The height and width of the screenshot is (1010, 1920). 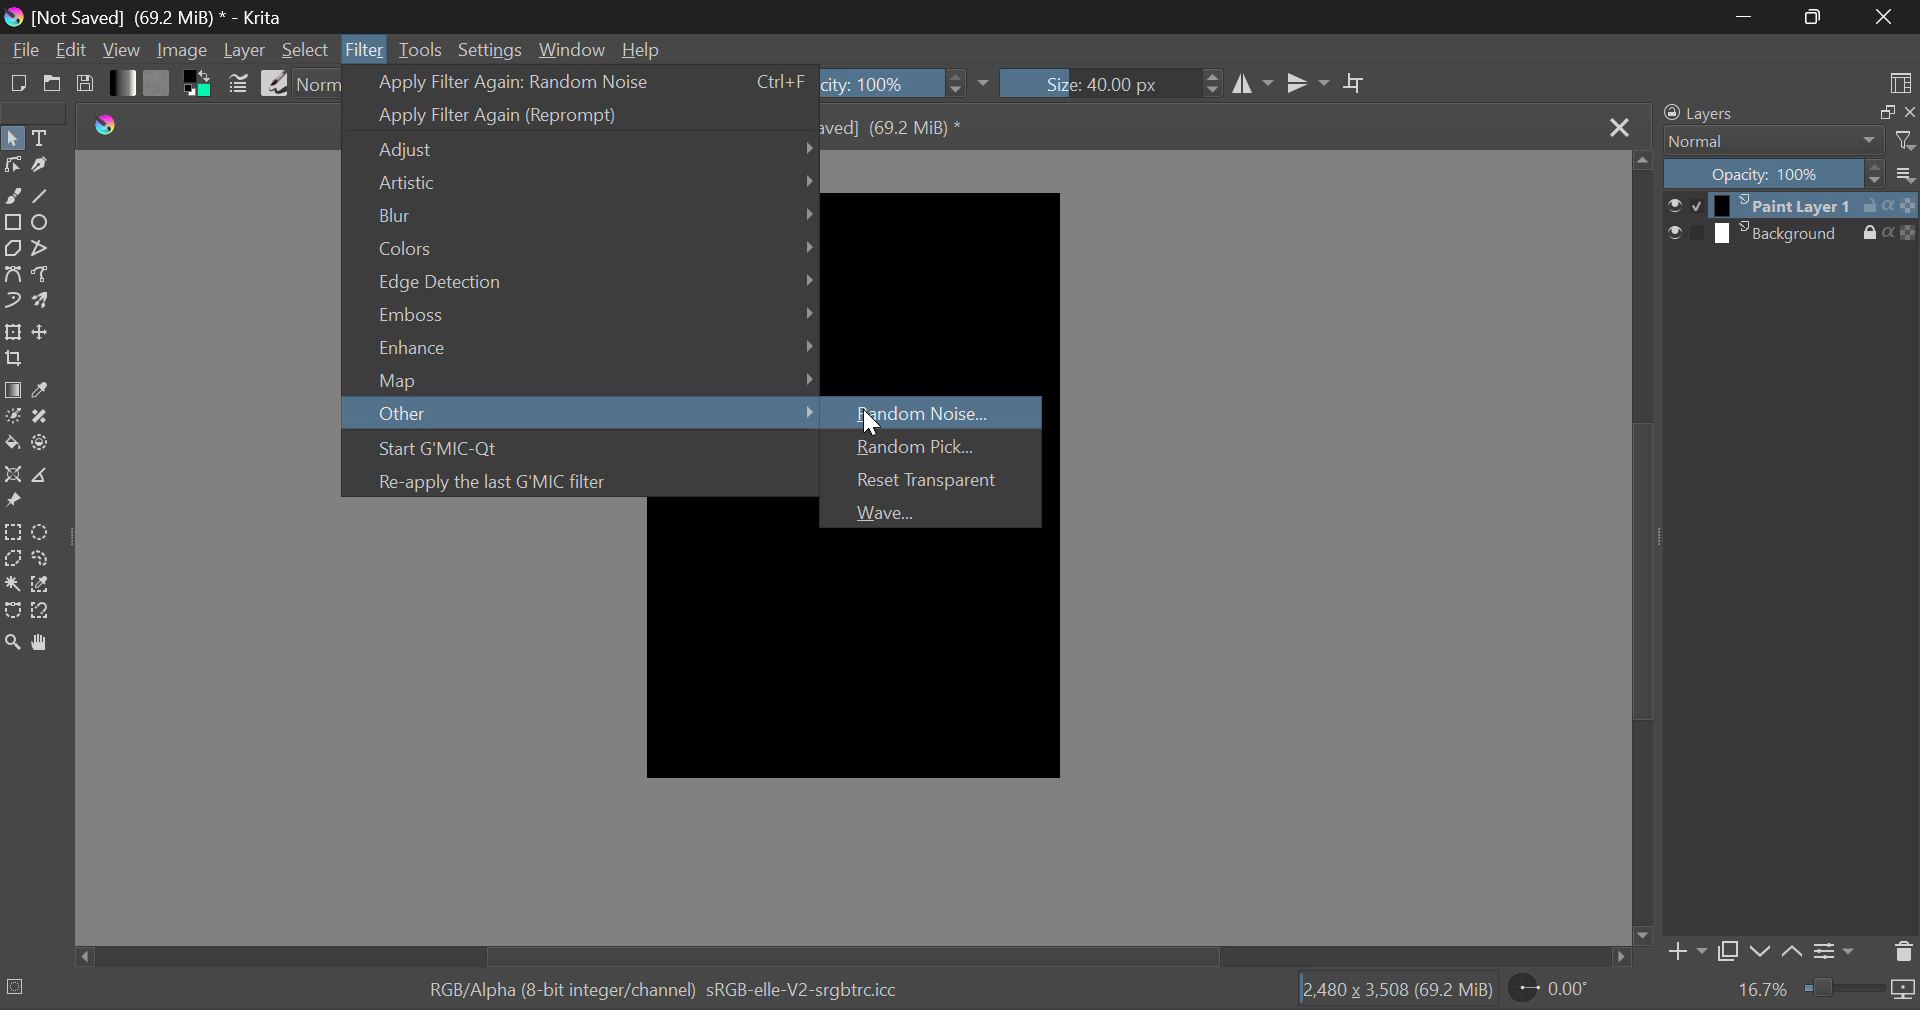 What do you see at coordinates (43, 335) in the screenshot?
I see `Move Layer` at bounding box center [43, 335].